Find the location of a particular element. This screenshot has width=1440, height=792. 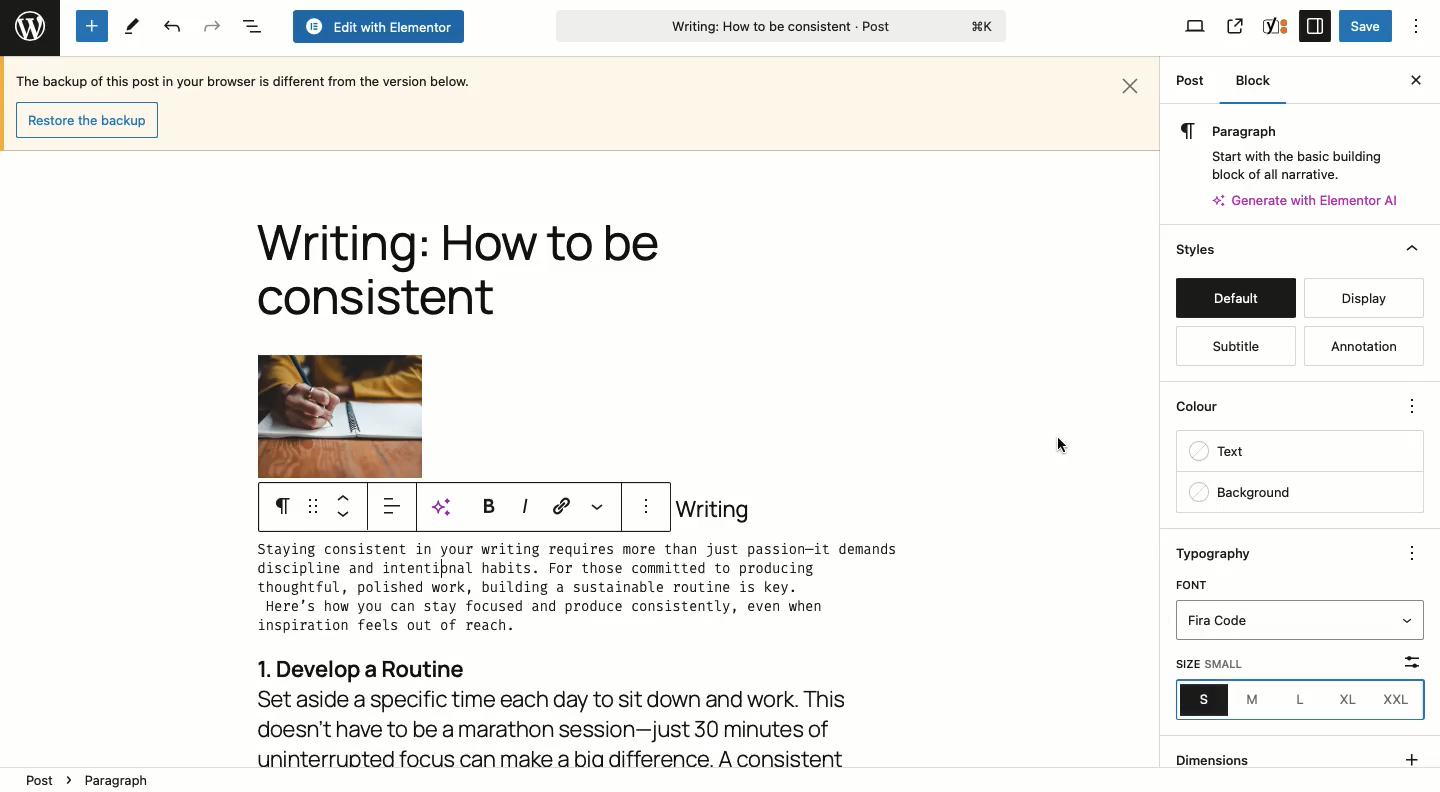

Start with the basic building block of all  narrative. is located at coordinates (1295, 162).